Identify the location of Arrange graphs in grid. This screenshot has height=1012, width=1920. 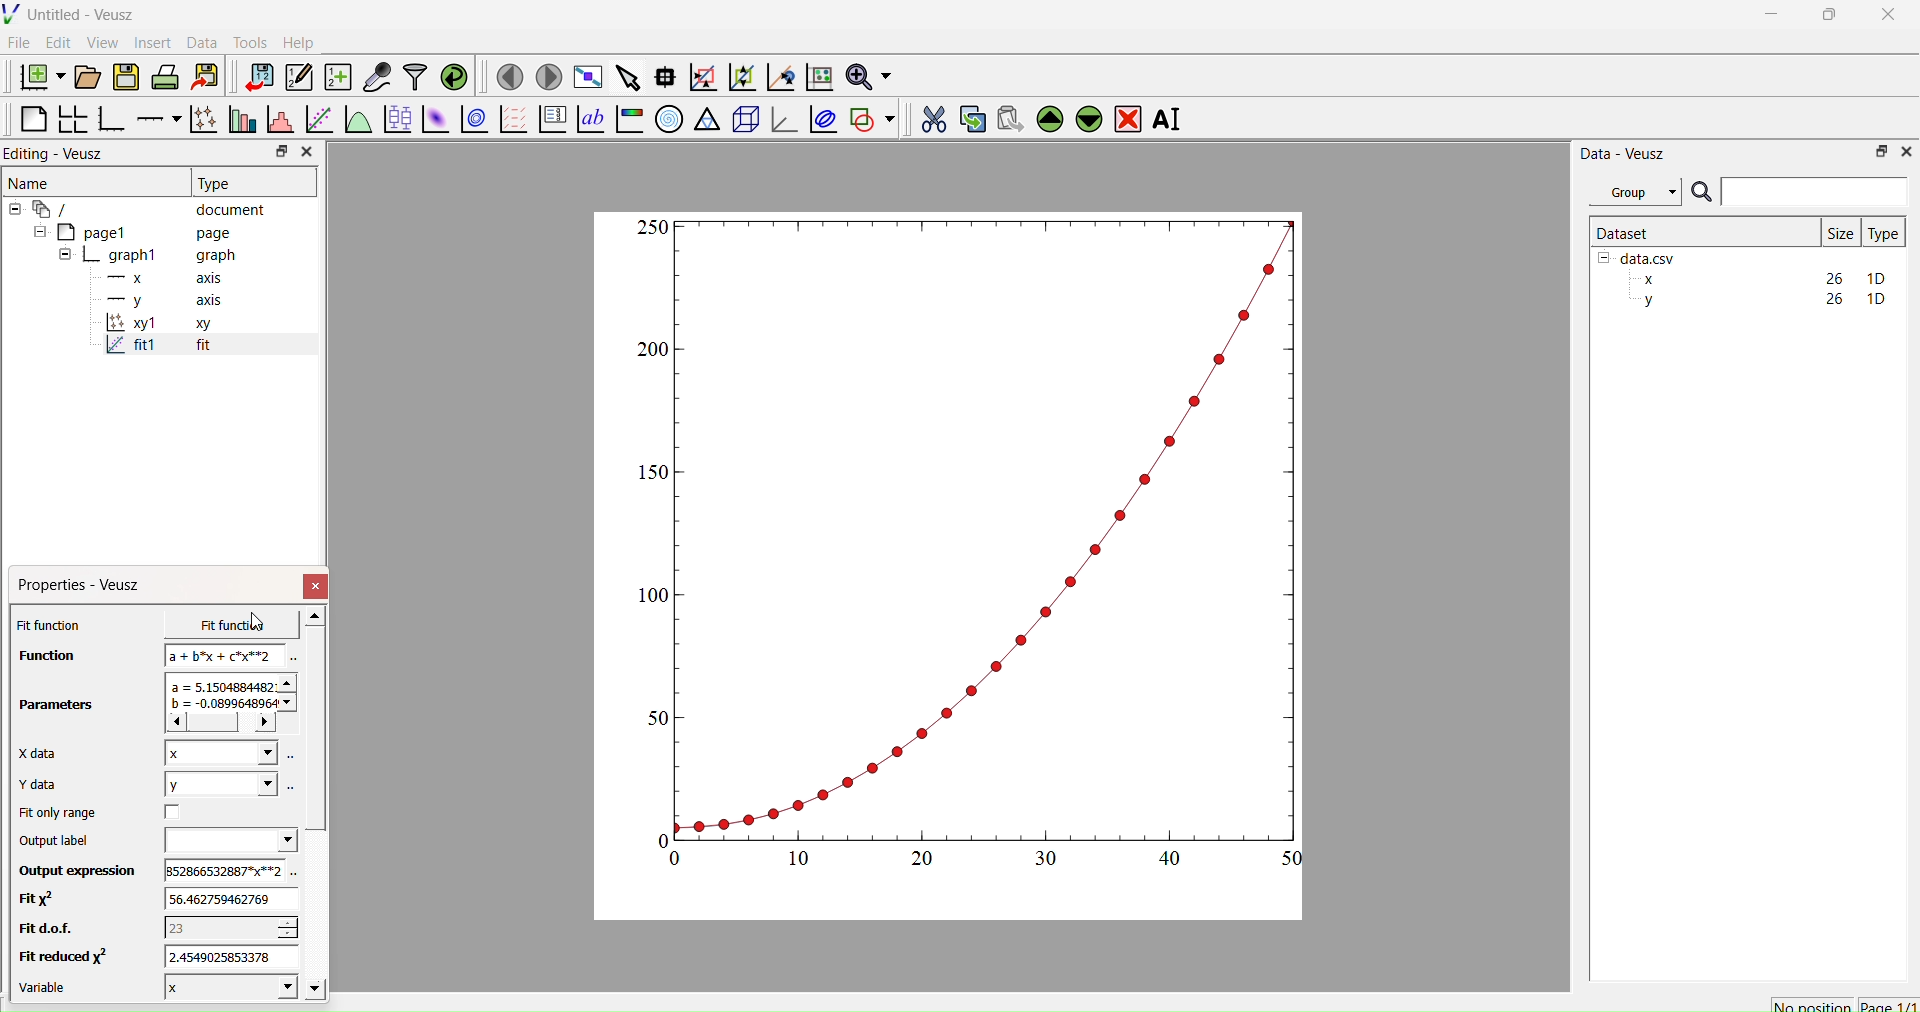
(72, 121).